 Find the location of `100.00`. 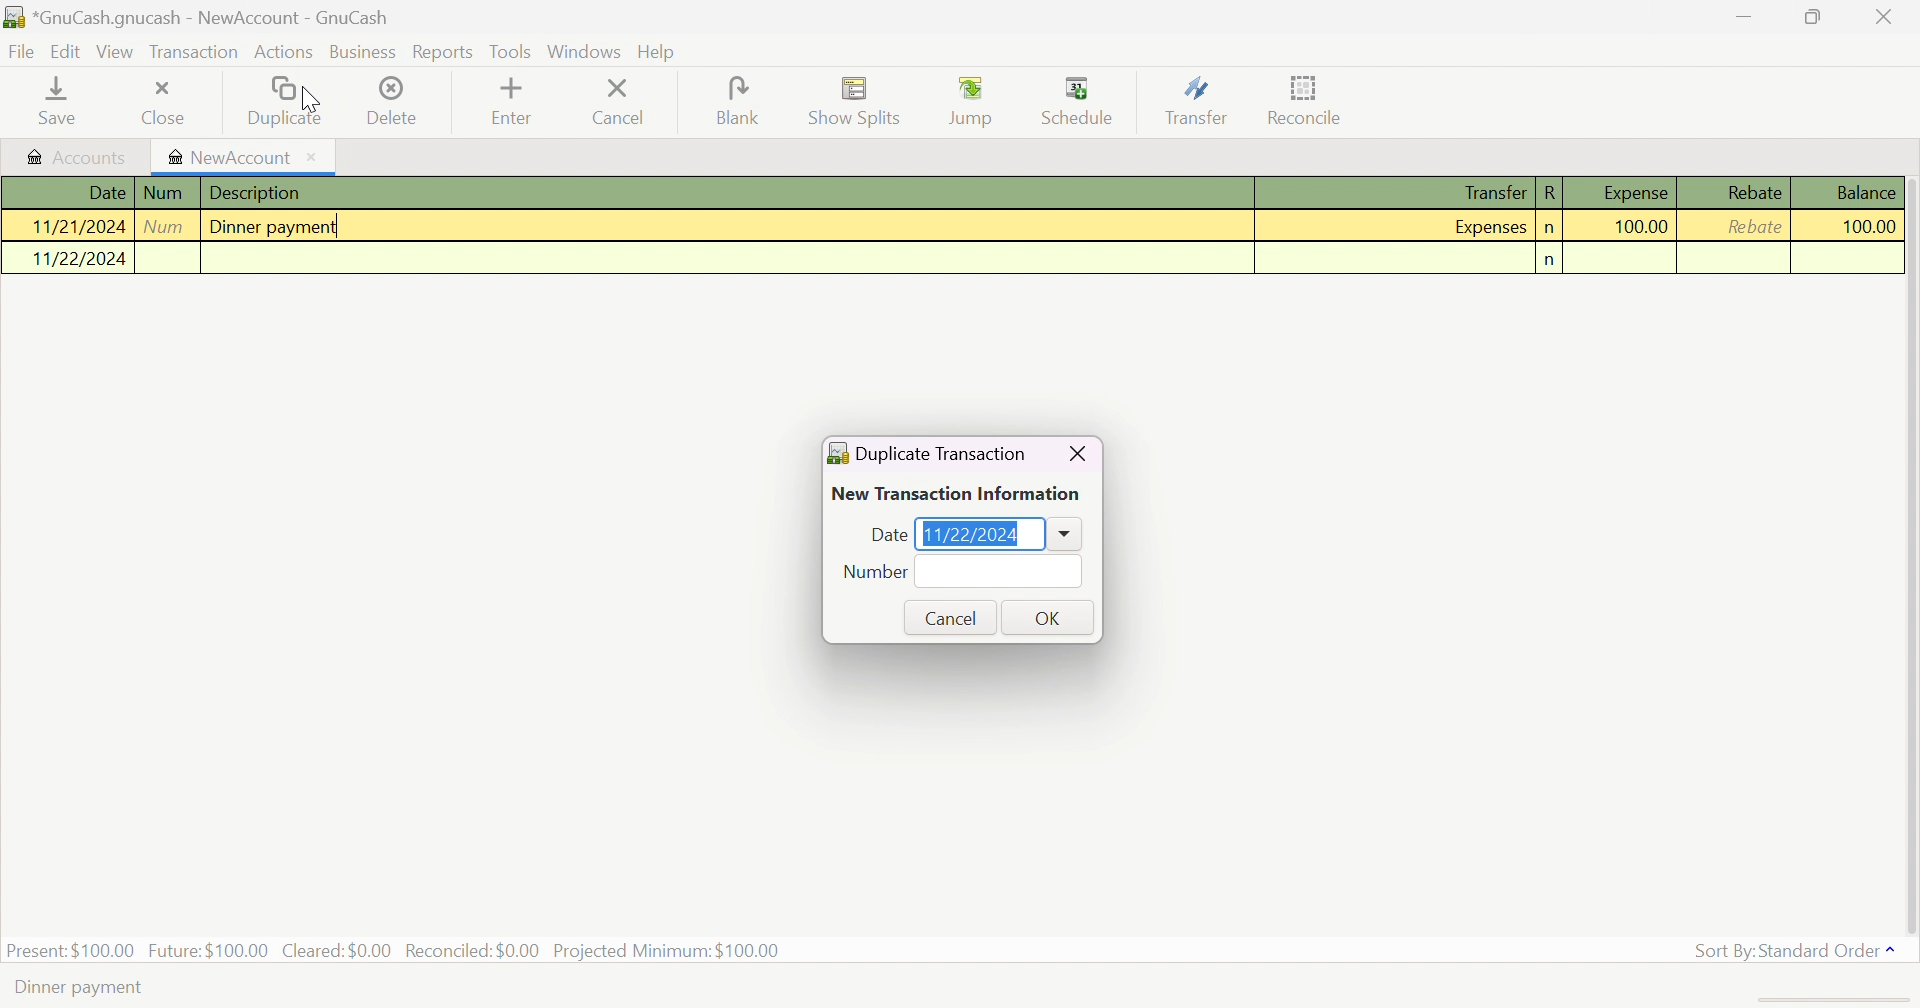

100.00 is located at coordinates (1857, 227).